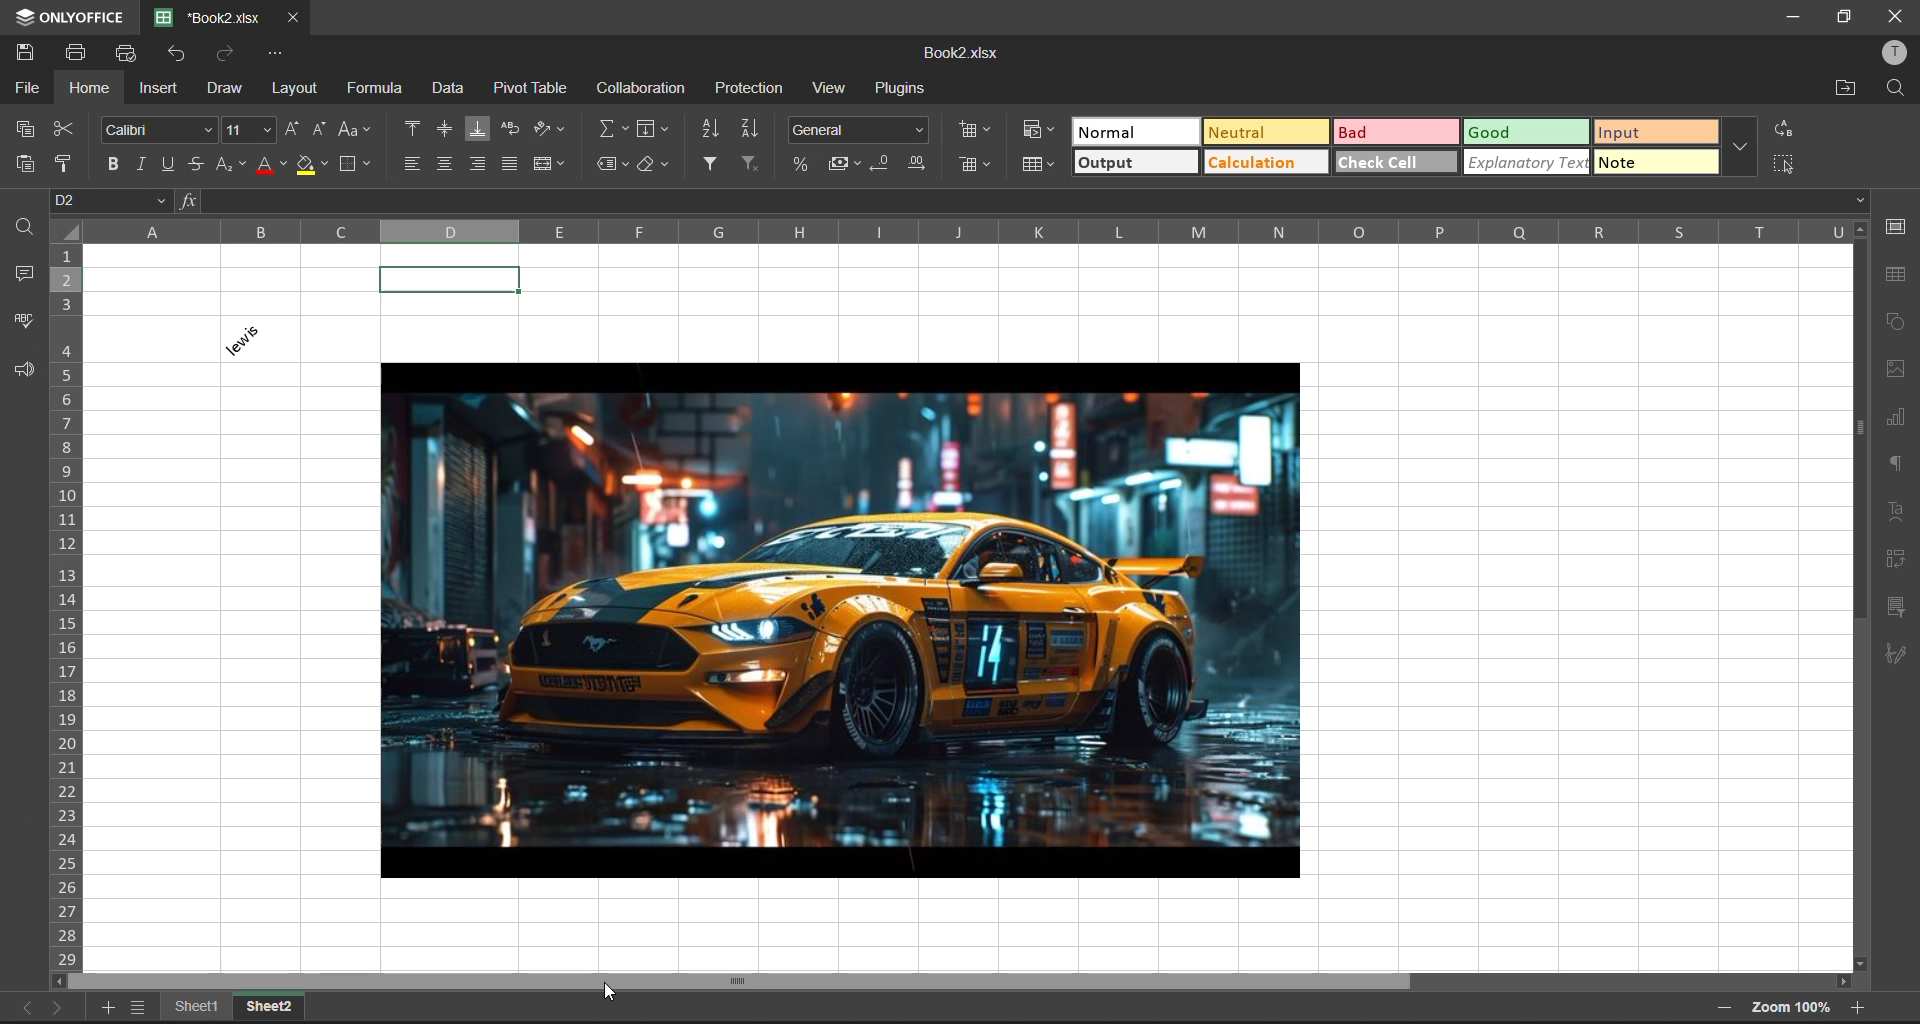 Image resolution: width=1920 pixels, height=1024 pixels. Describe the element at coordinates (513, 129) in the screenshot. I see `wrap text` at that location.